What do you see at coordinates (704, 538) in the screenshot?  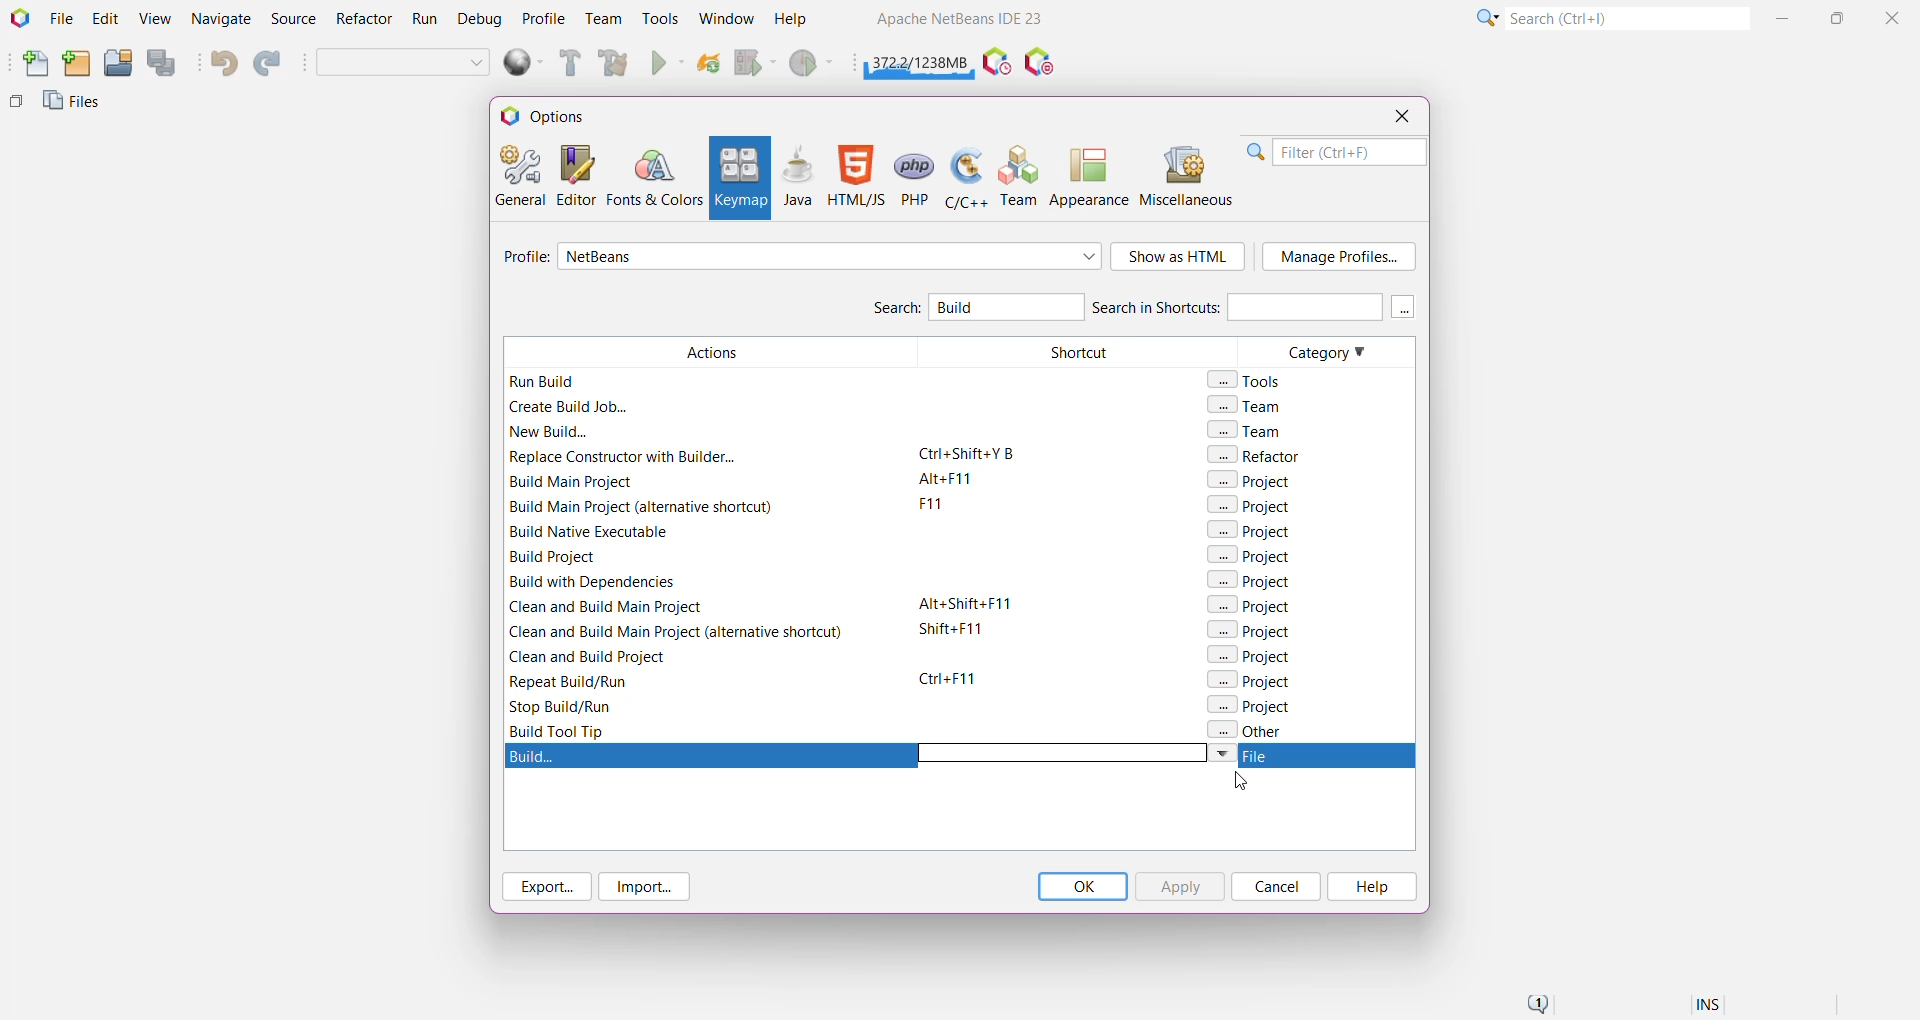 I see `Actions` at bounding box center [704, 538].